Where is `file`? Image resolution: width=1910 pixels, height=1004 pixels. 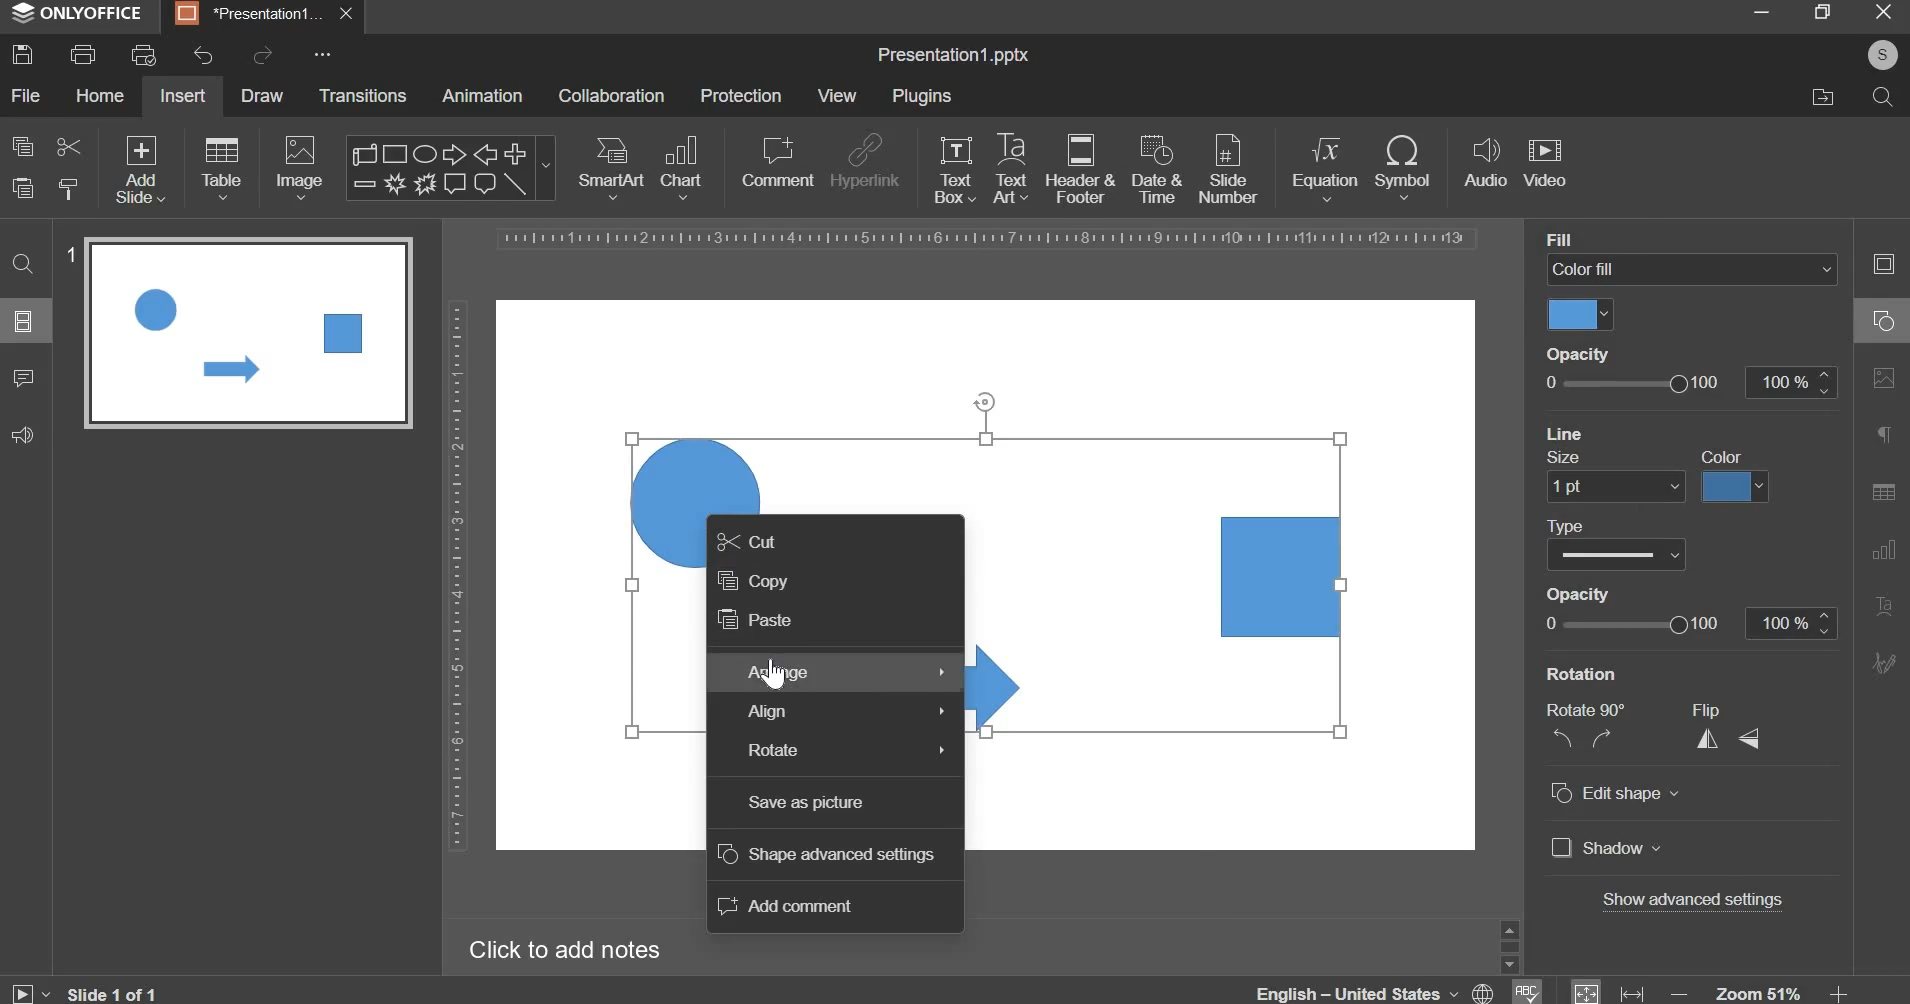 file is located at coordinates (25, 95).